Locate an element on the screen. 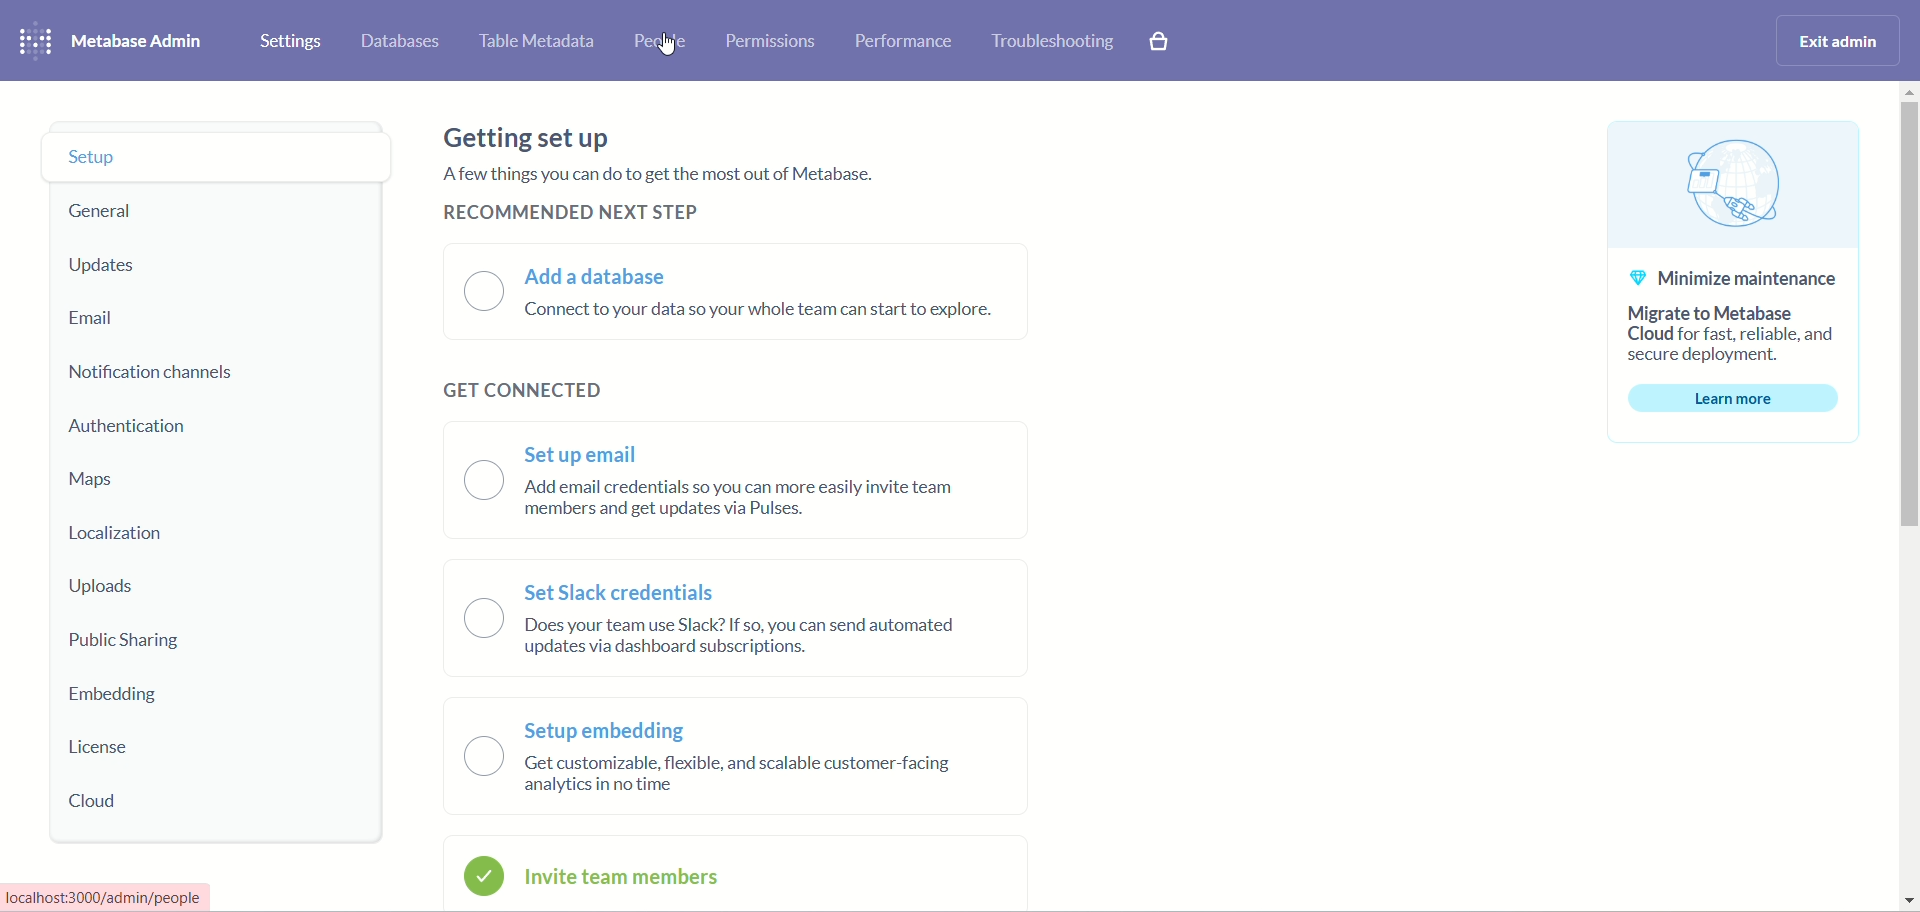  authentication is located at coordinates (129, 427).